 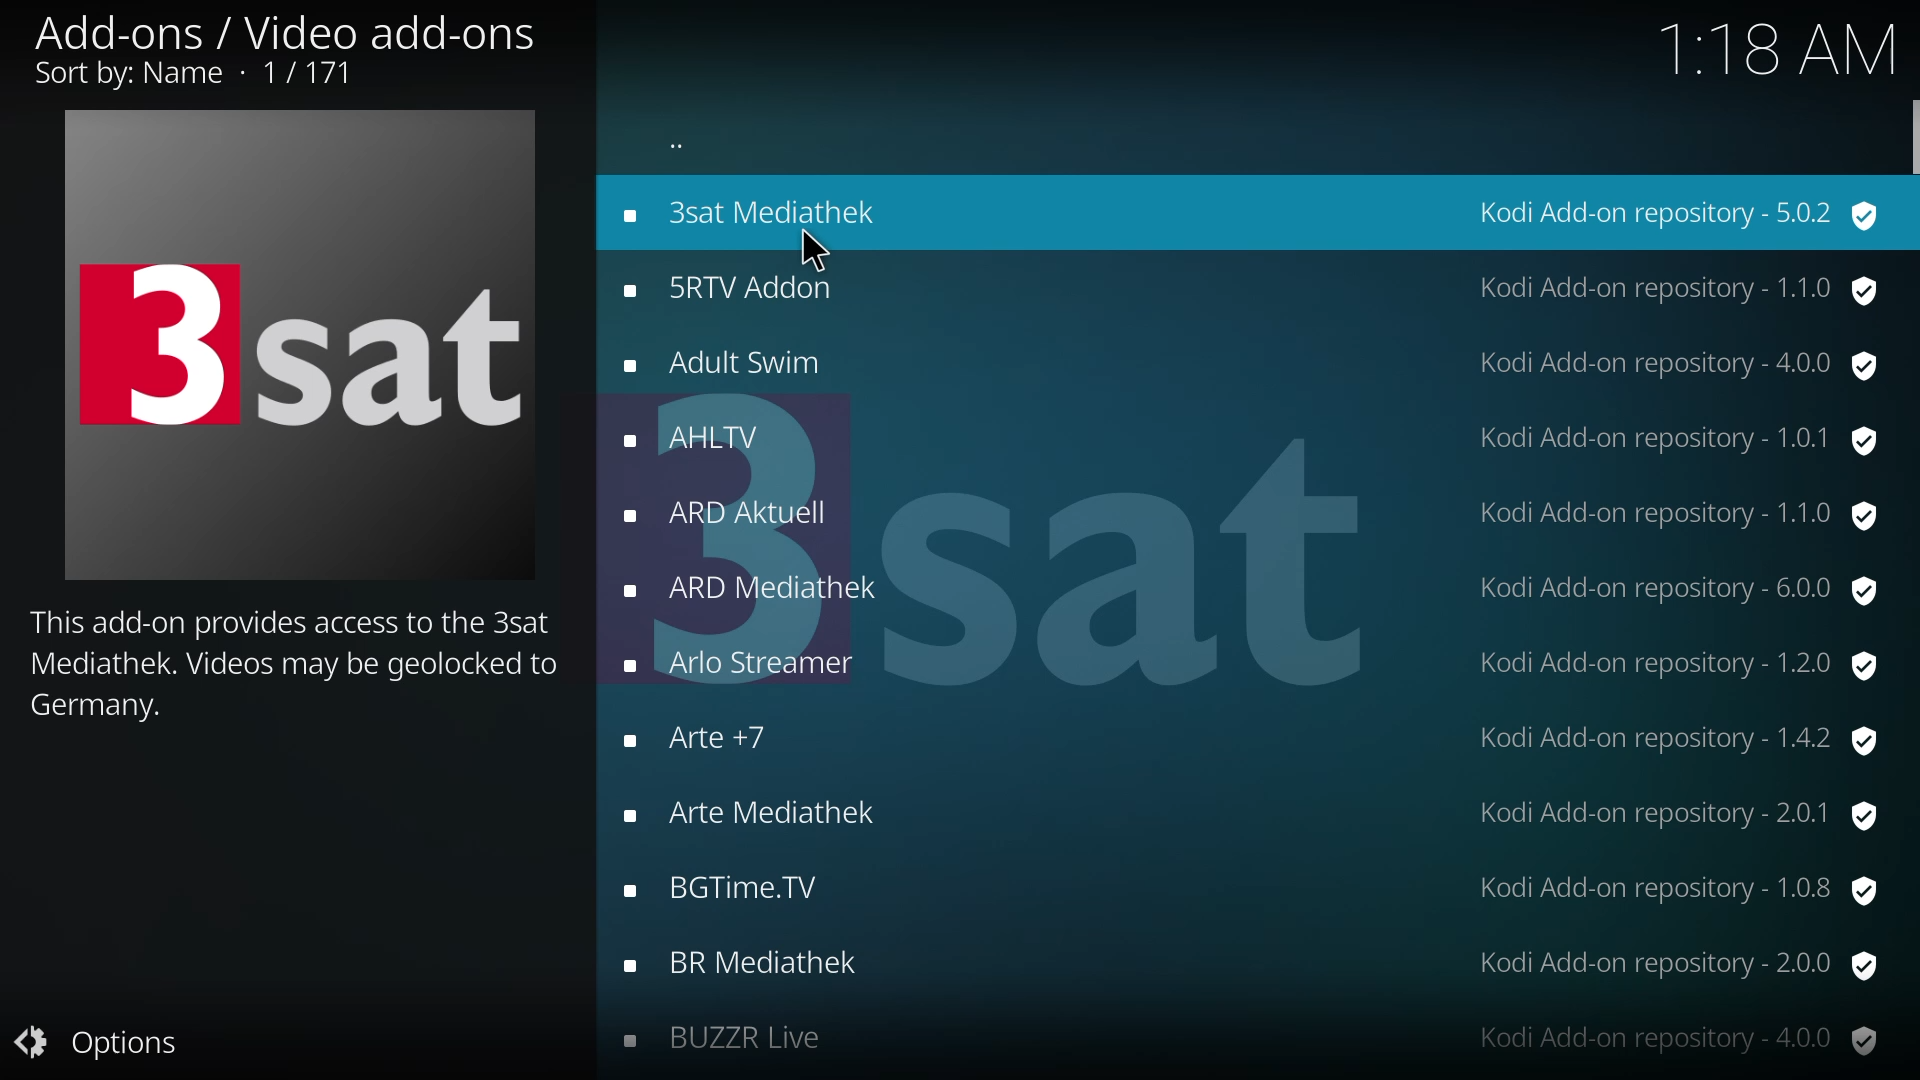 What do you see at coordinates (1663, 439) in the screenshot?
I see `version` at bounding box center [1663, 439].